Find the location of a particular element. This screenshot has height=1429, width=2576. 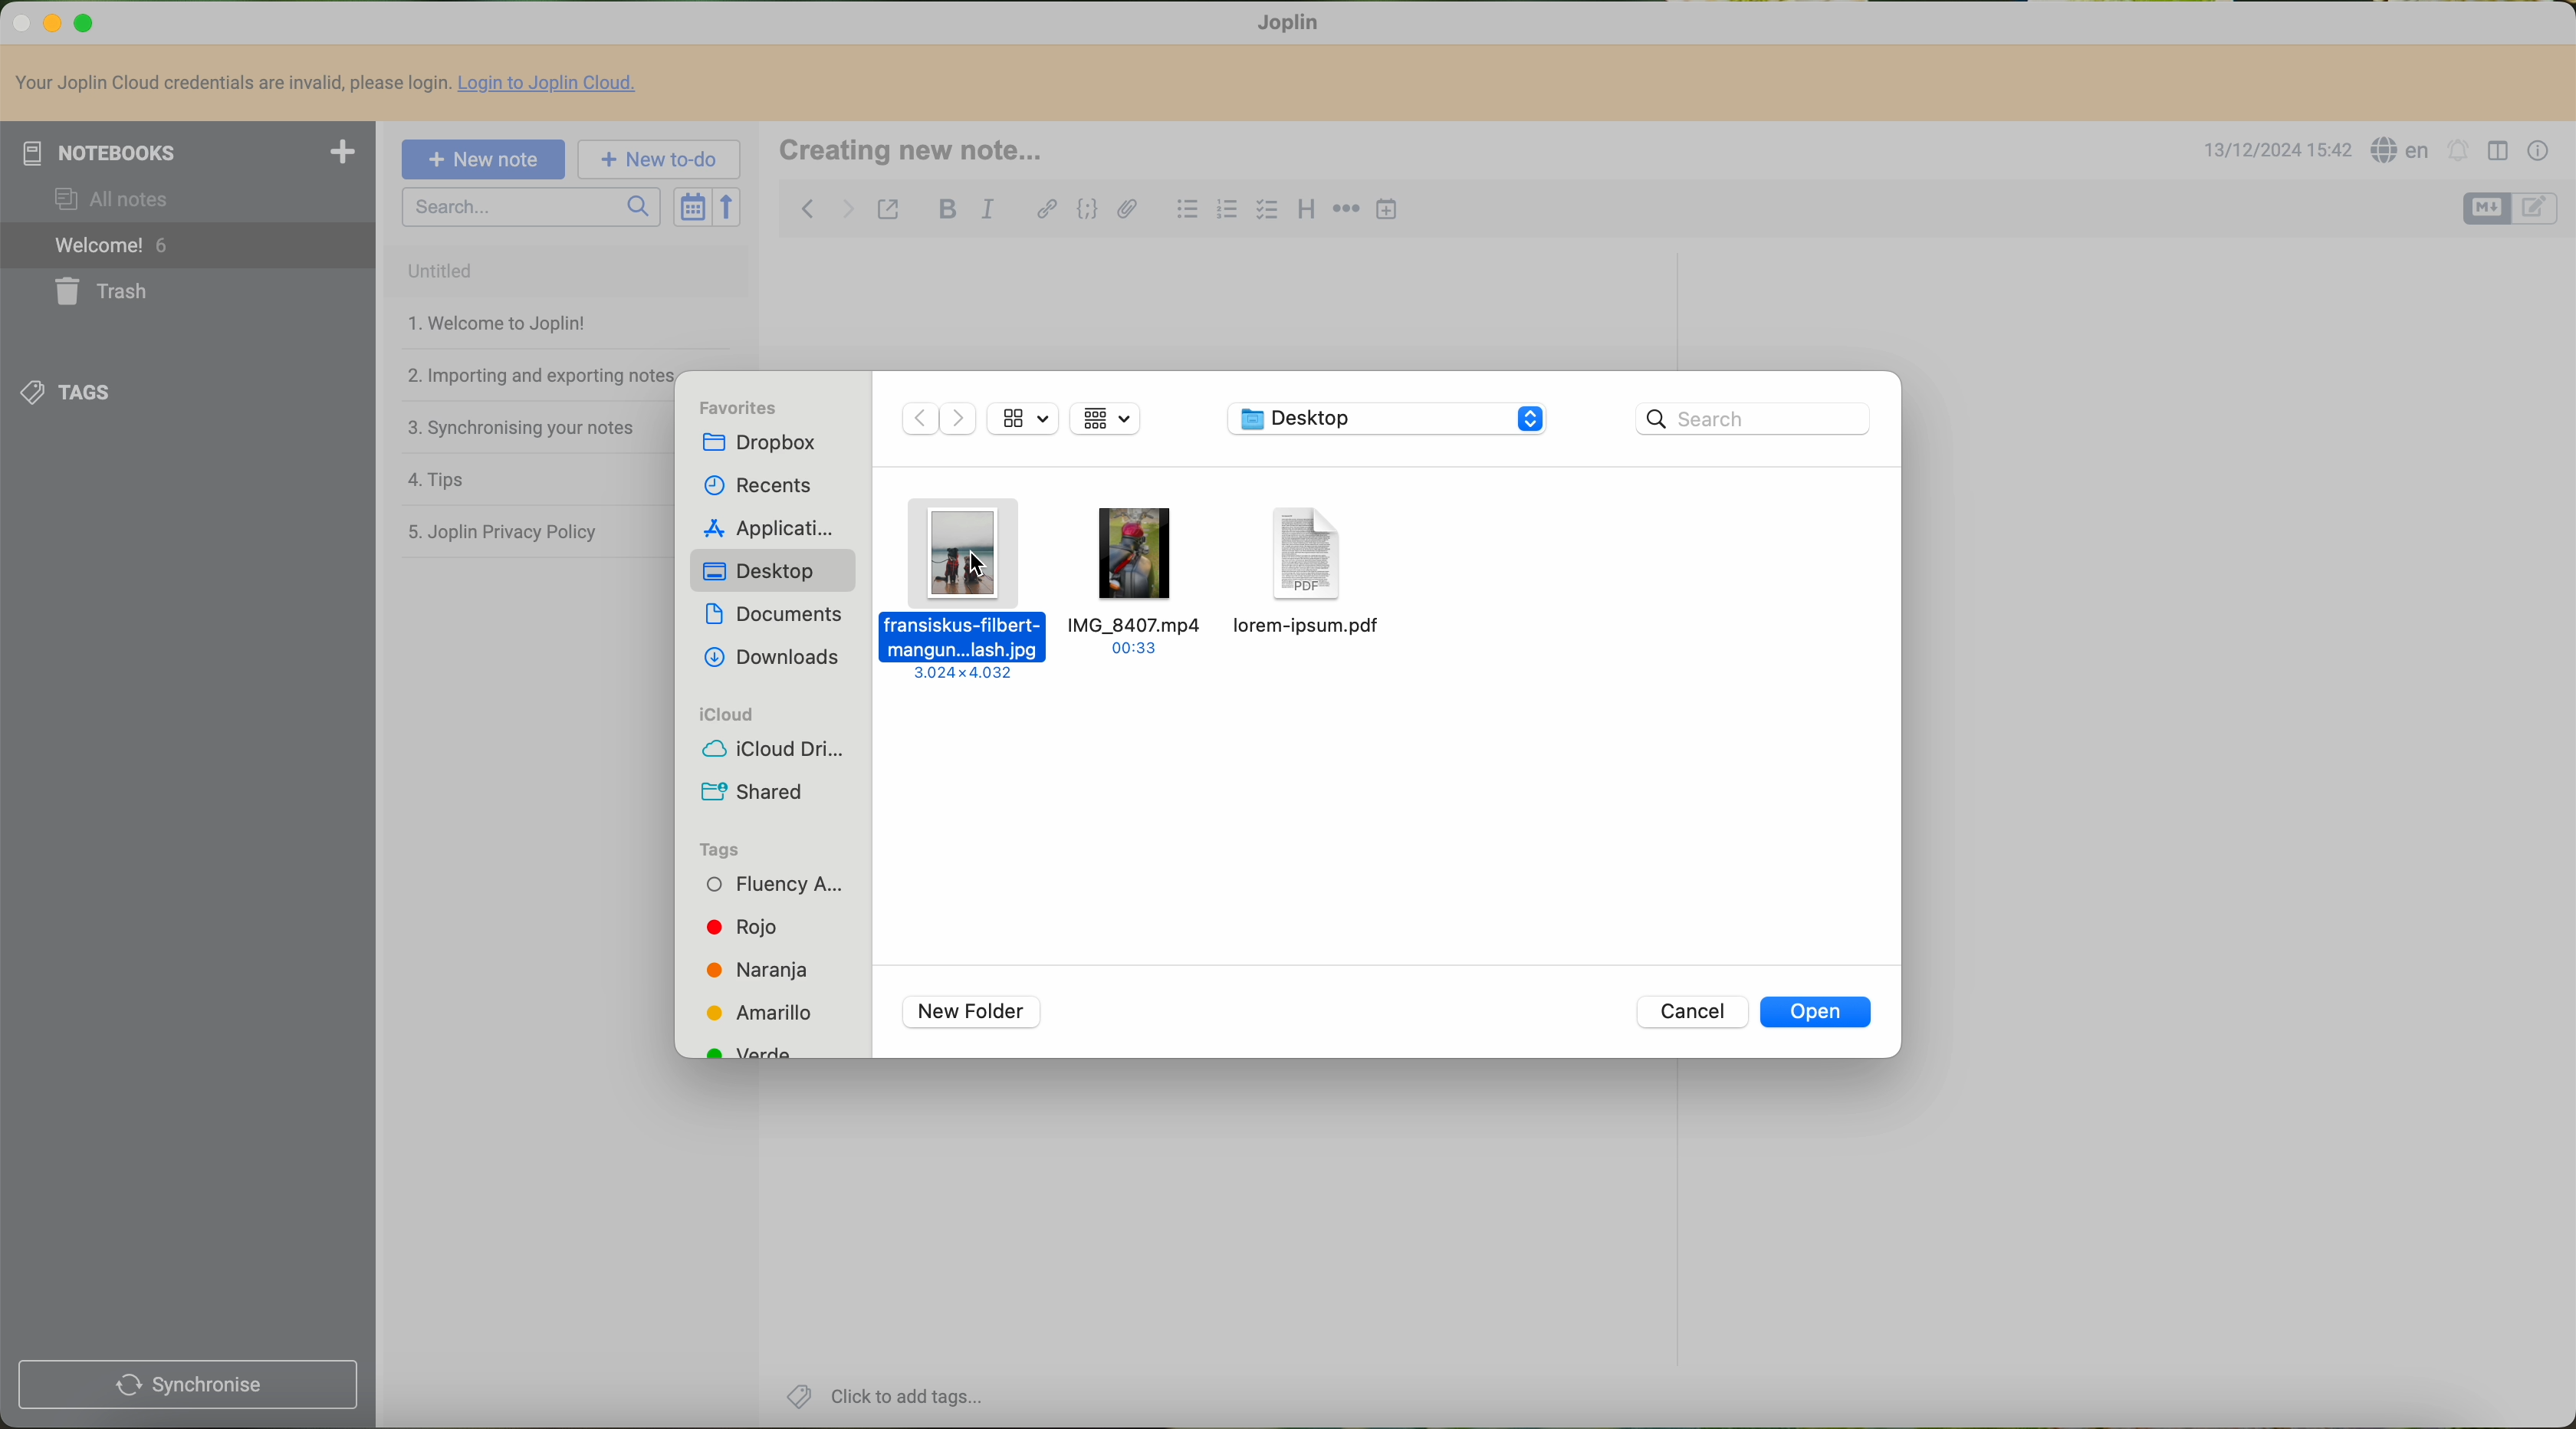

disable navigate arrows is located at coordinates (938, 420).